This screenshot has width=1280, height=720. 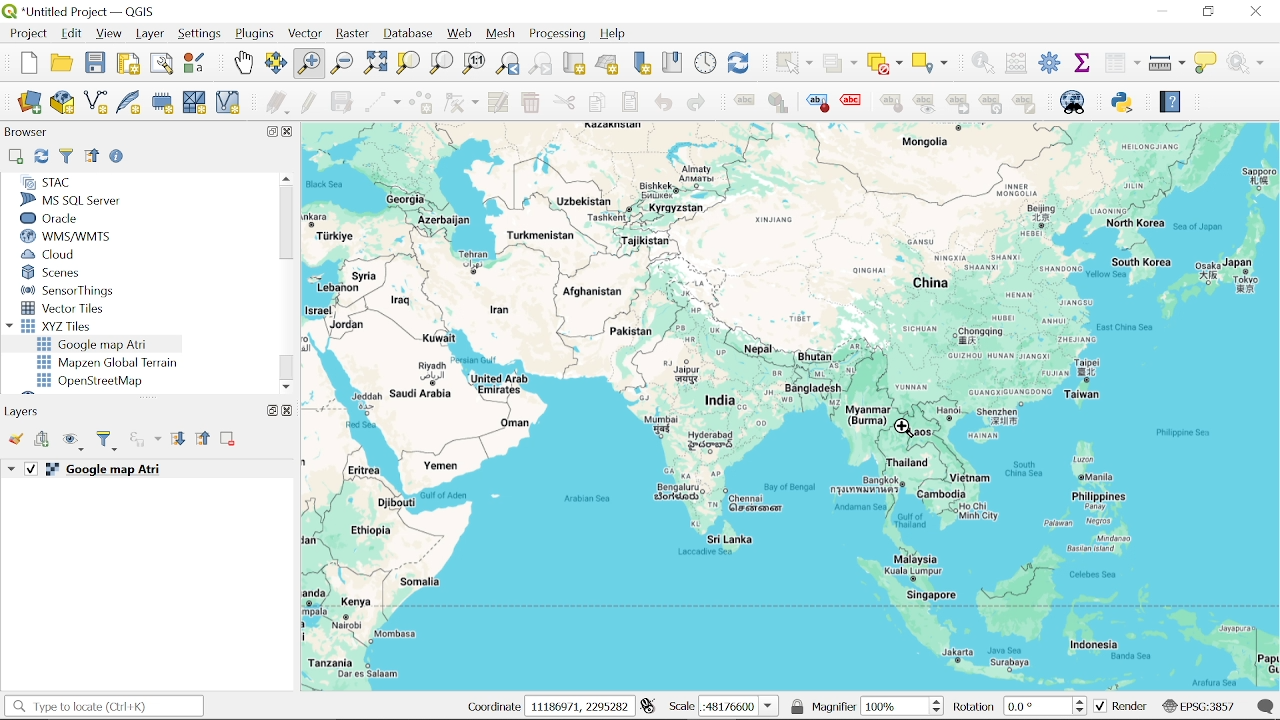 I want to click on Exoand, so click(x=13, y=470).